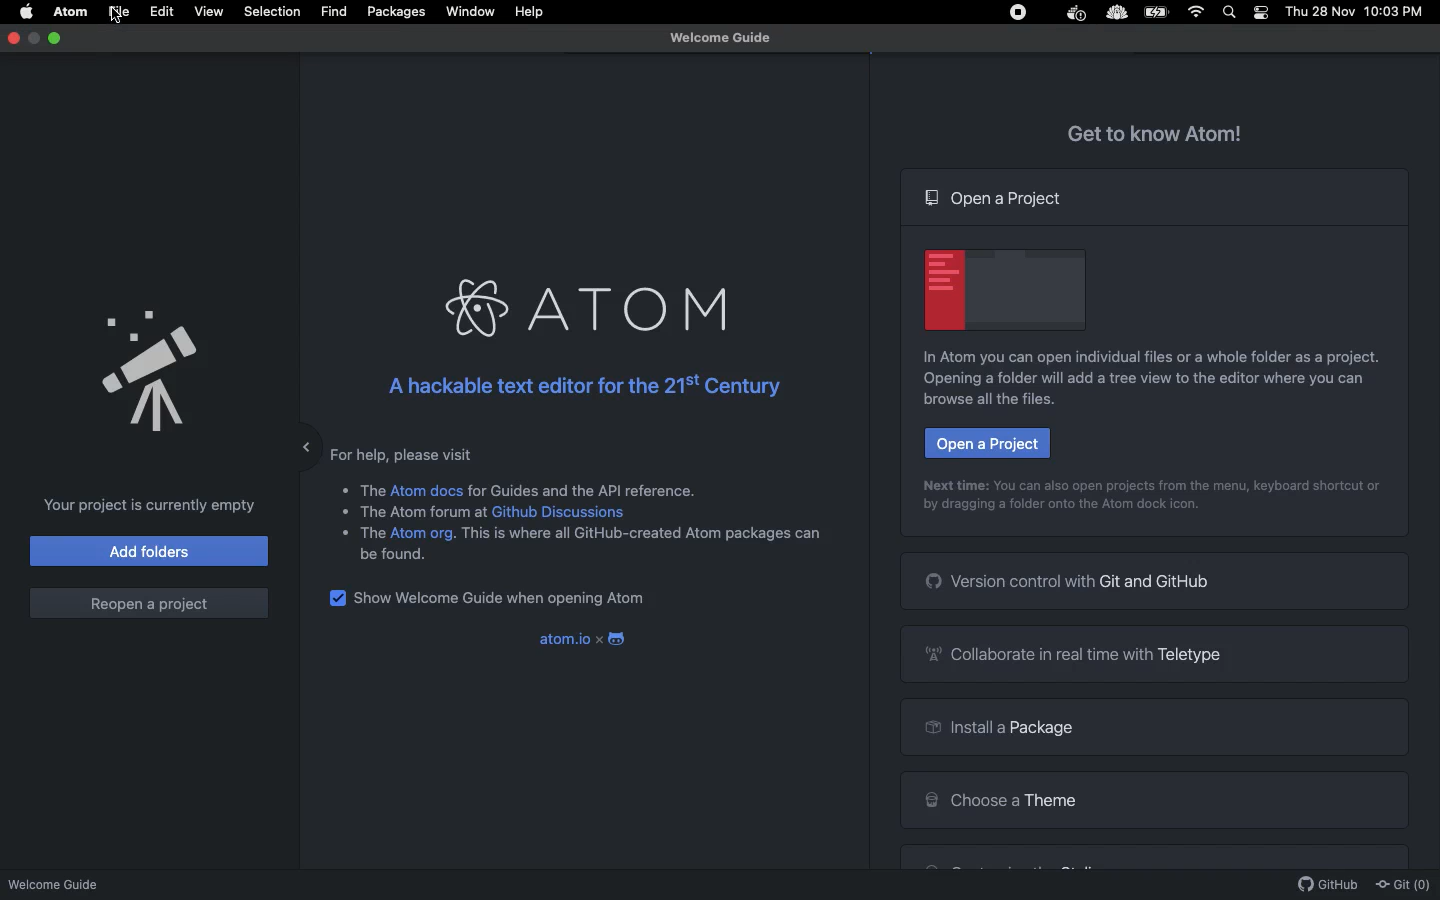 The height and width of the screenshot is (900, 1440). What do you see at coordinates (372, 533) in the screenshot?
I see `text` at bounding box center [372, 533].